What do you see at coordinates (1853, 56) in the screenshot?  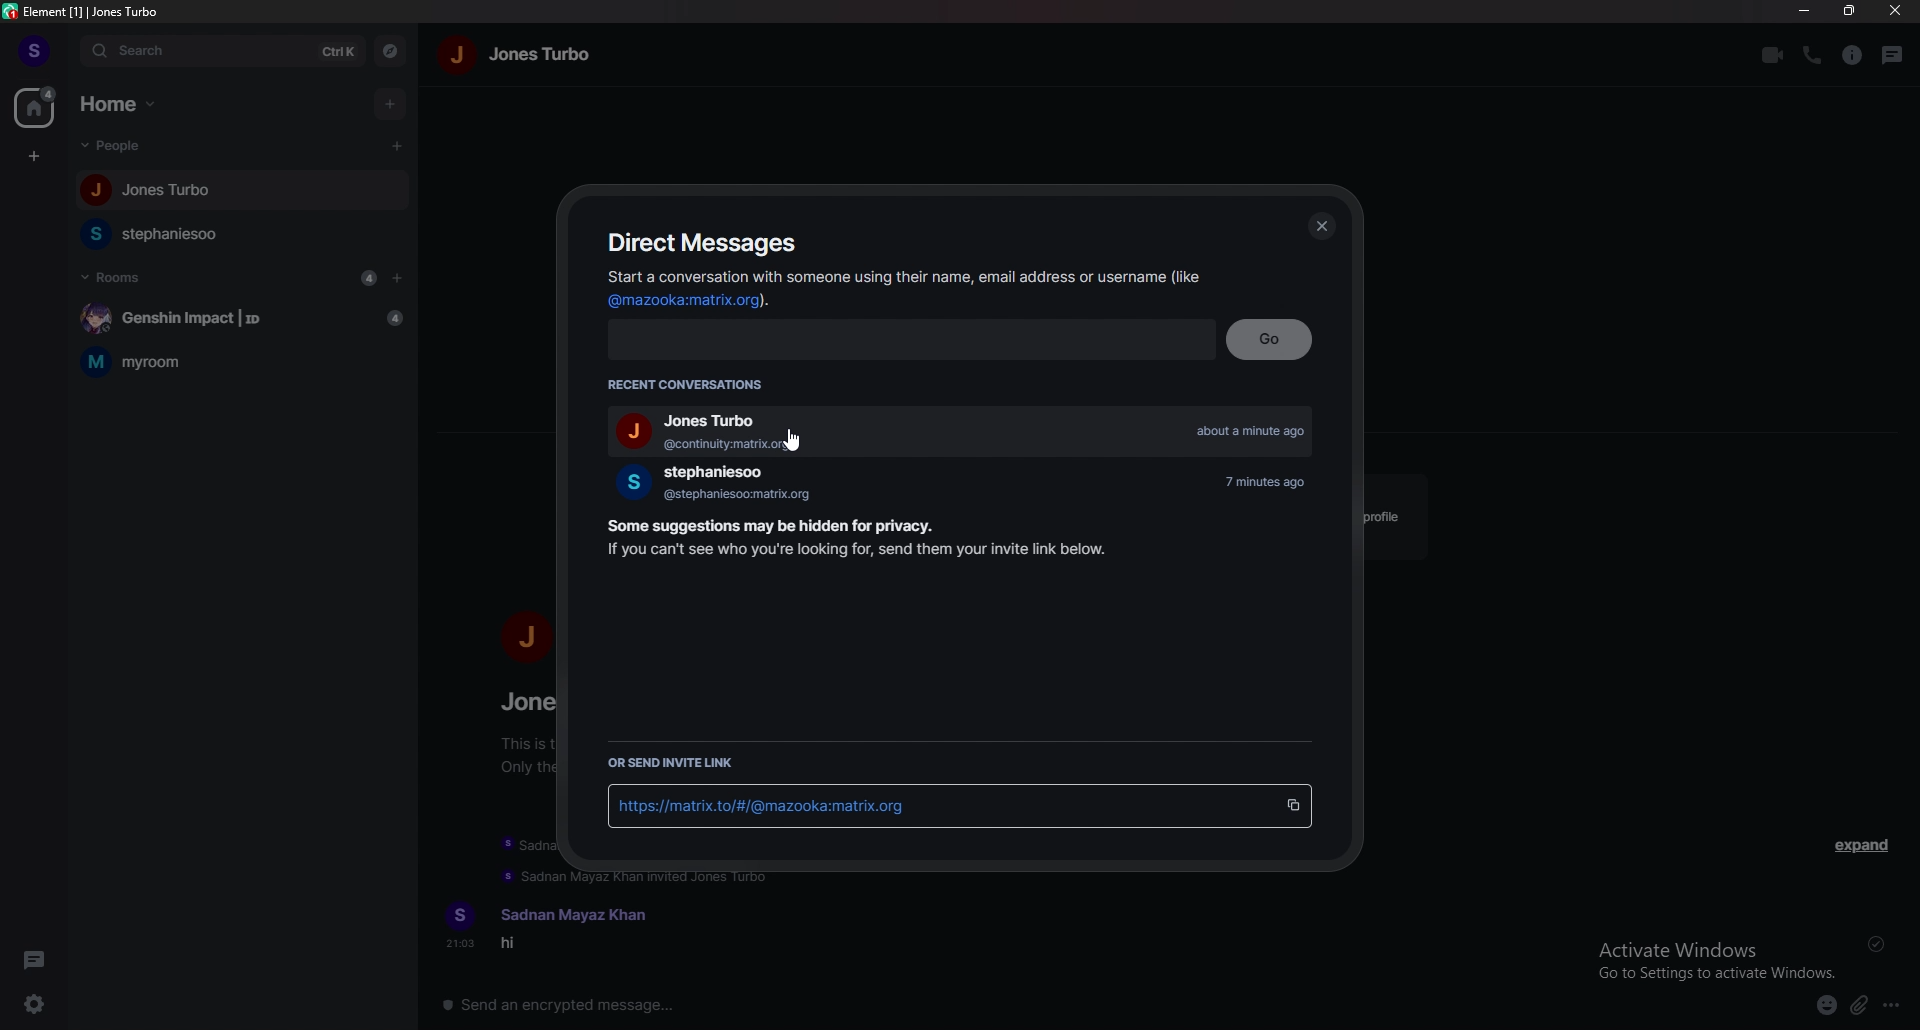 I see `room info` at bounding box center [1853, 56].